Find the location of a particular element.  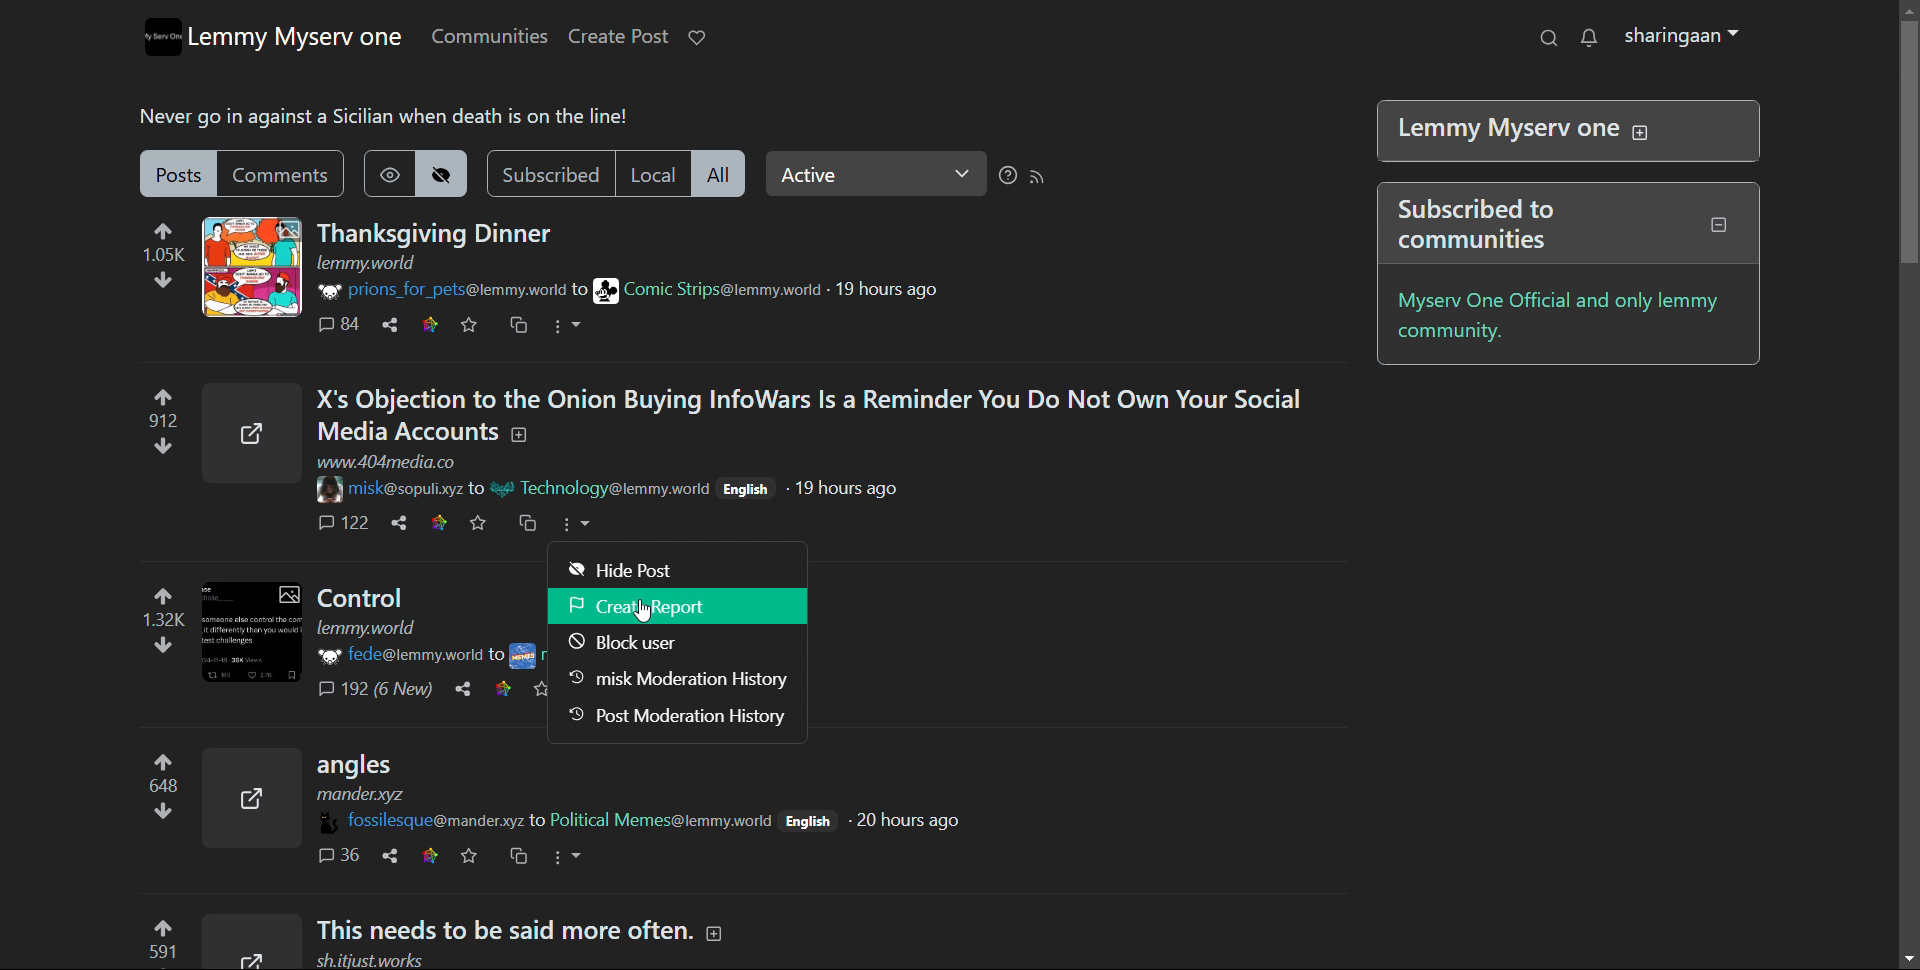

Post on "angles" is located at coordinates (540, 779).